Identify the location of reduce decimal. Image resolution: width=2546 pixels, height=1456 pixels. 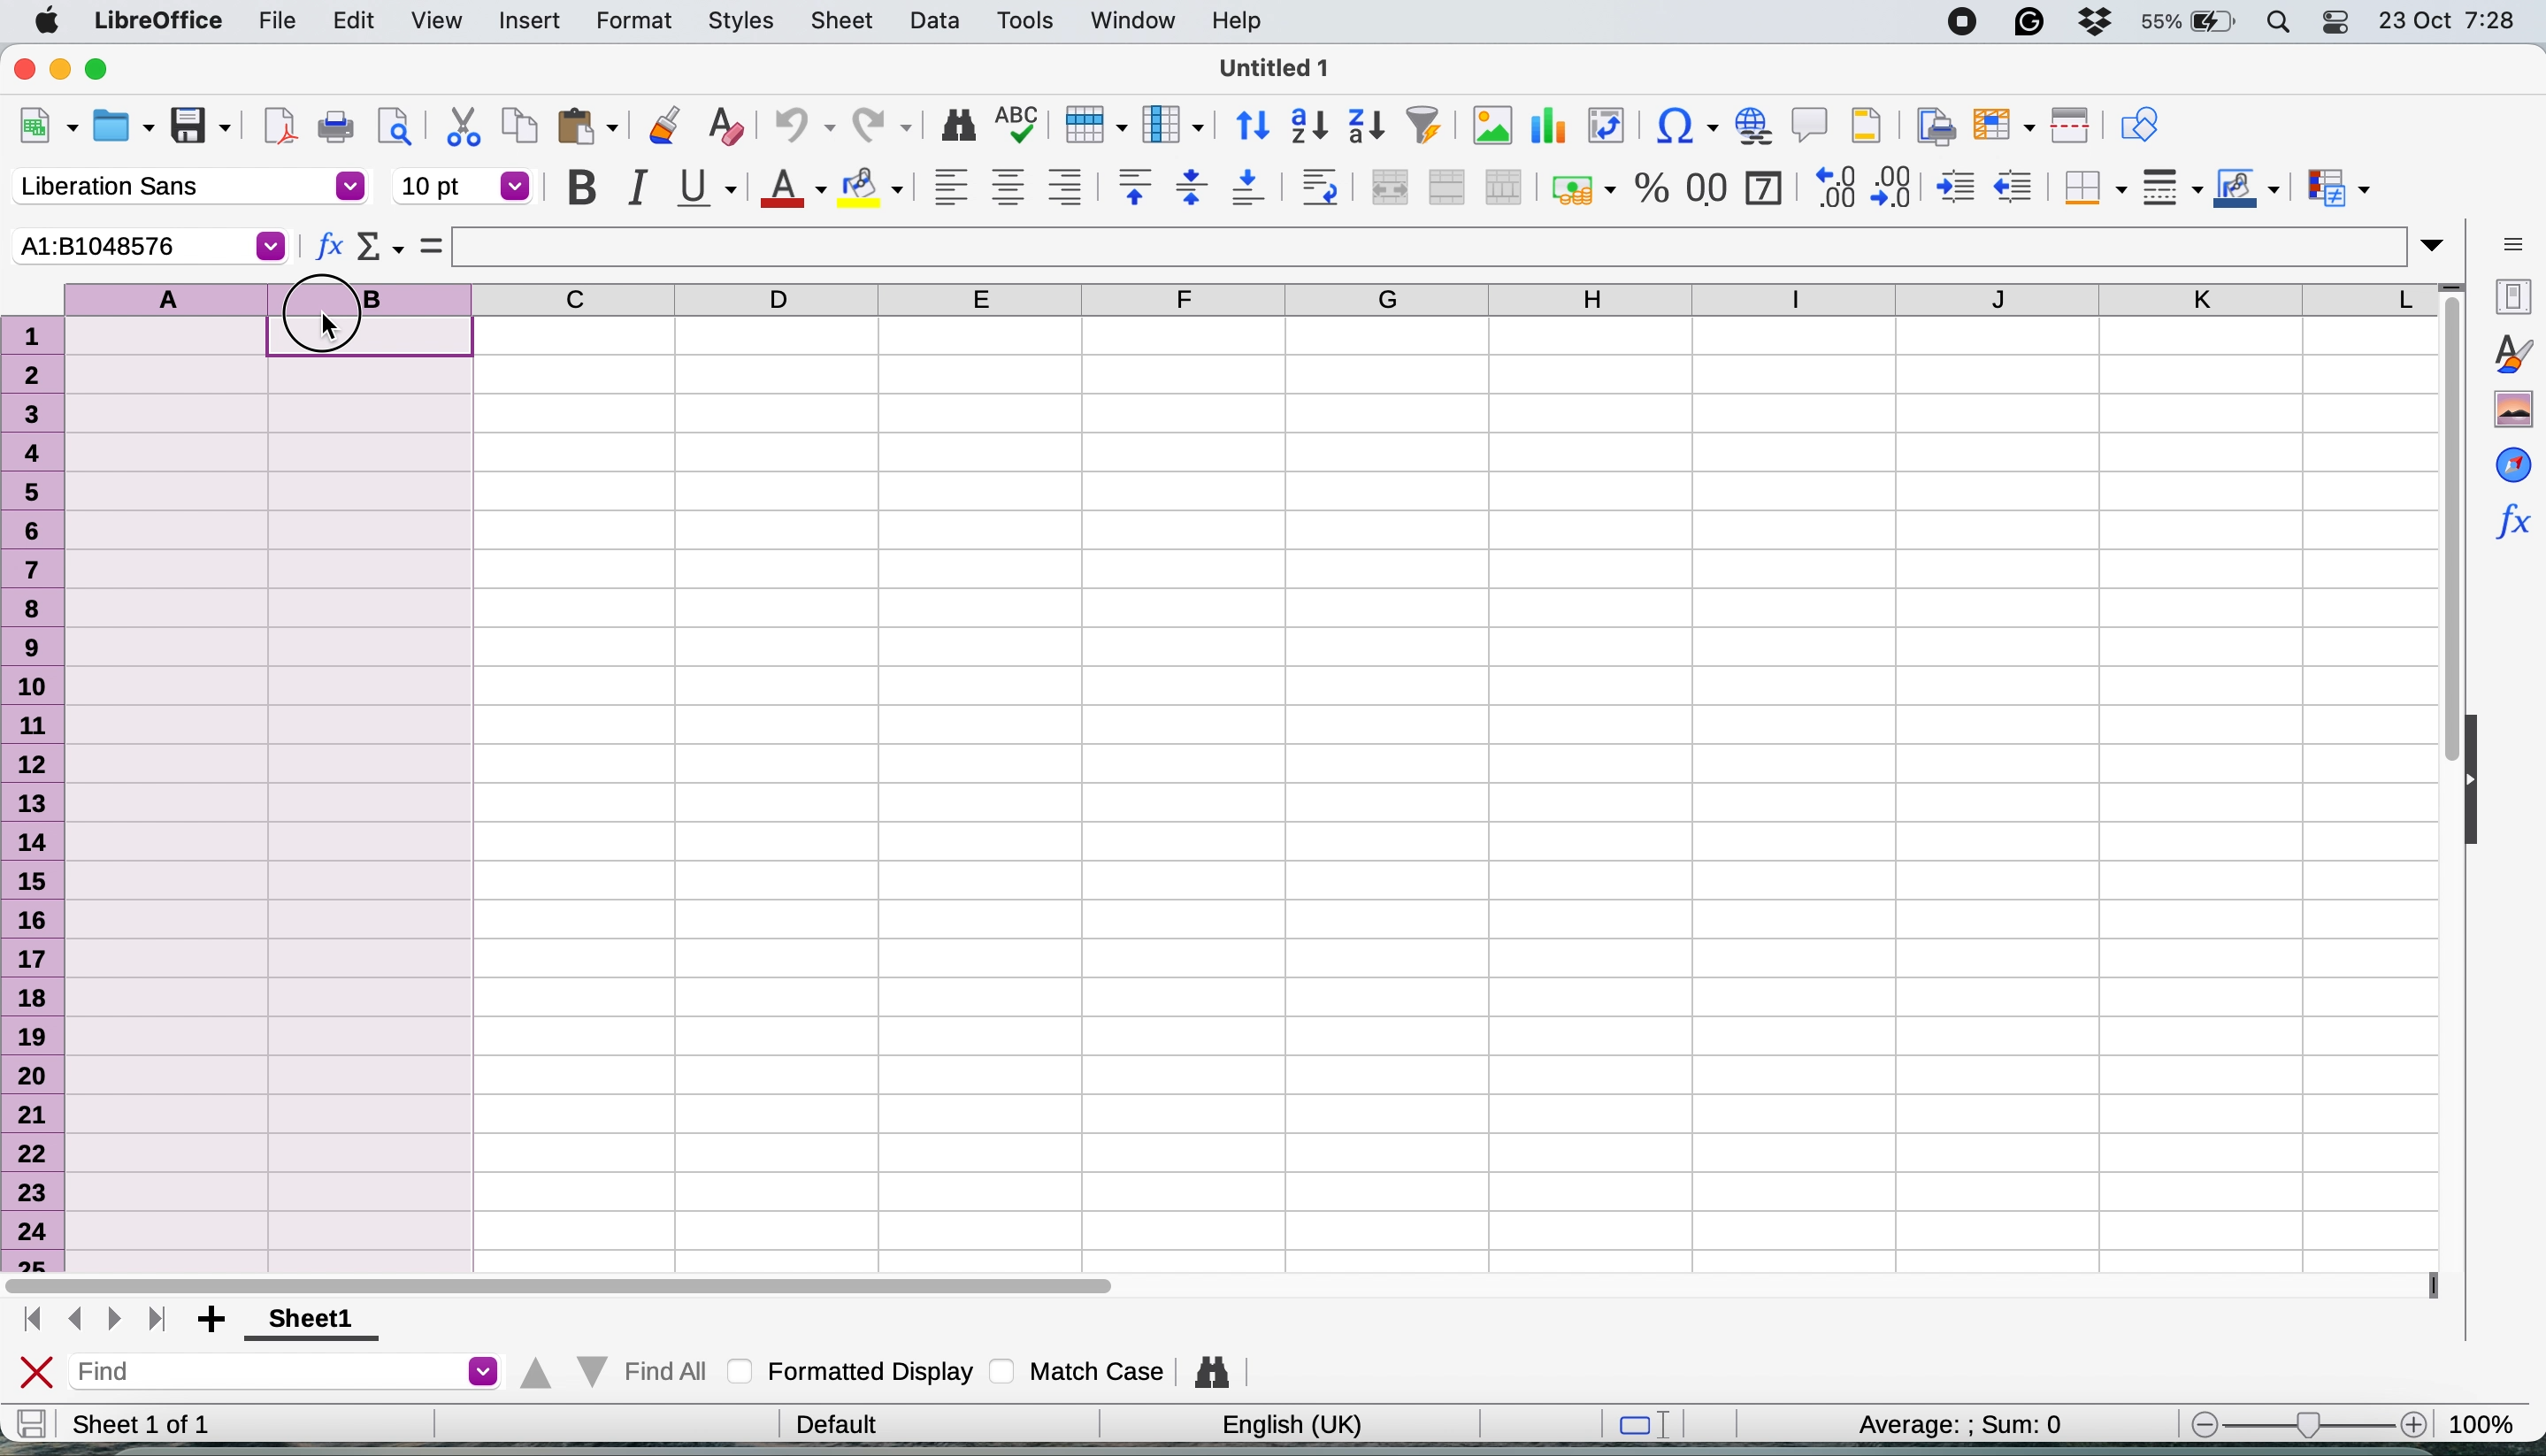
(1895, 185).